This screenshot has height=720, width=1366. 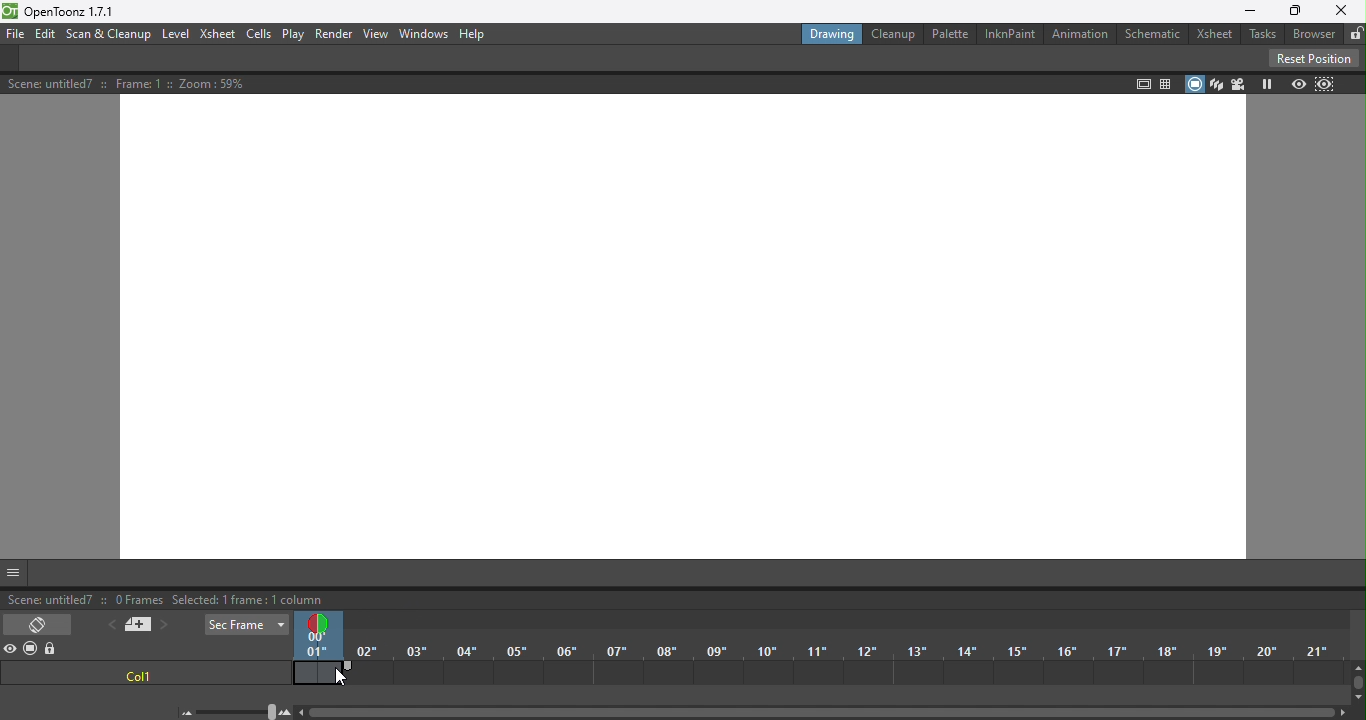 I want to click on GUI Show/Hide, so click(x=14, y=573).